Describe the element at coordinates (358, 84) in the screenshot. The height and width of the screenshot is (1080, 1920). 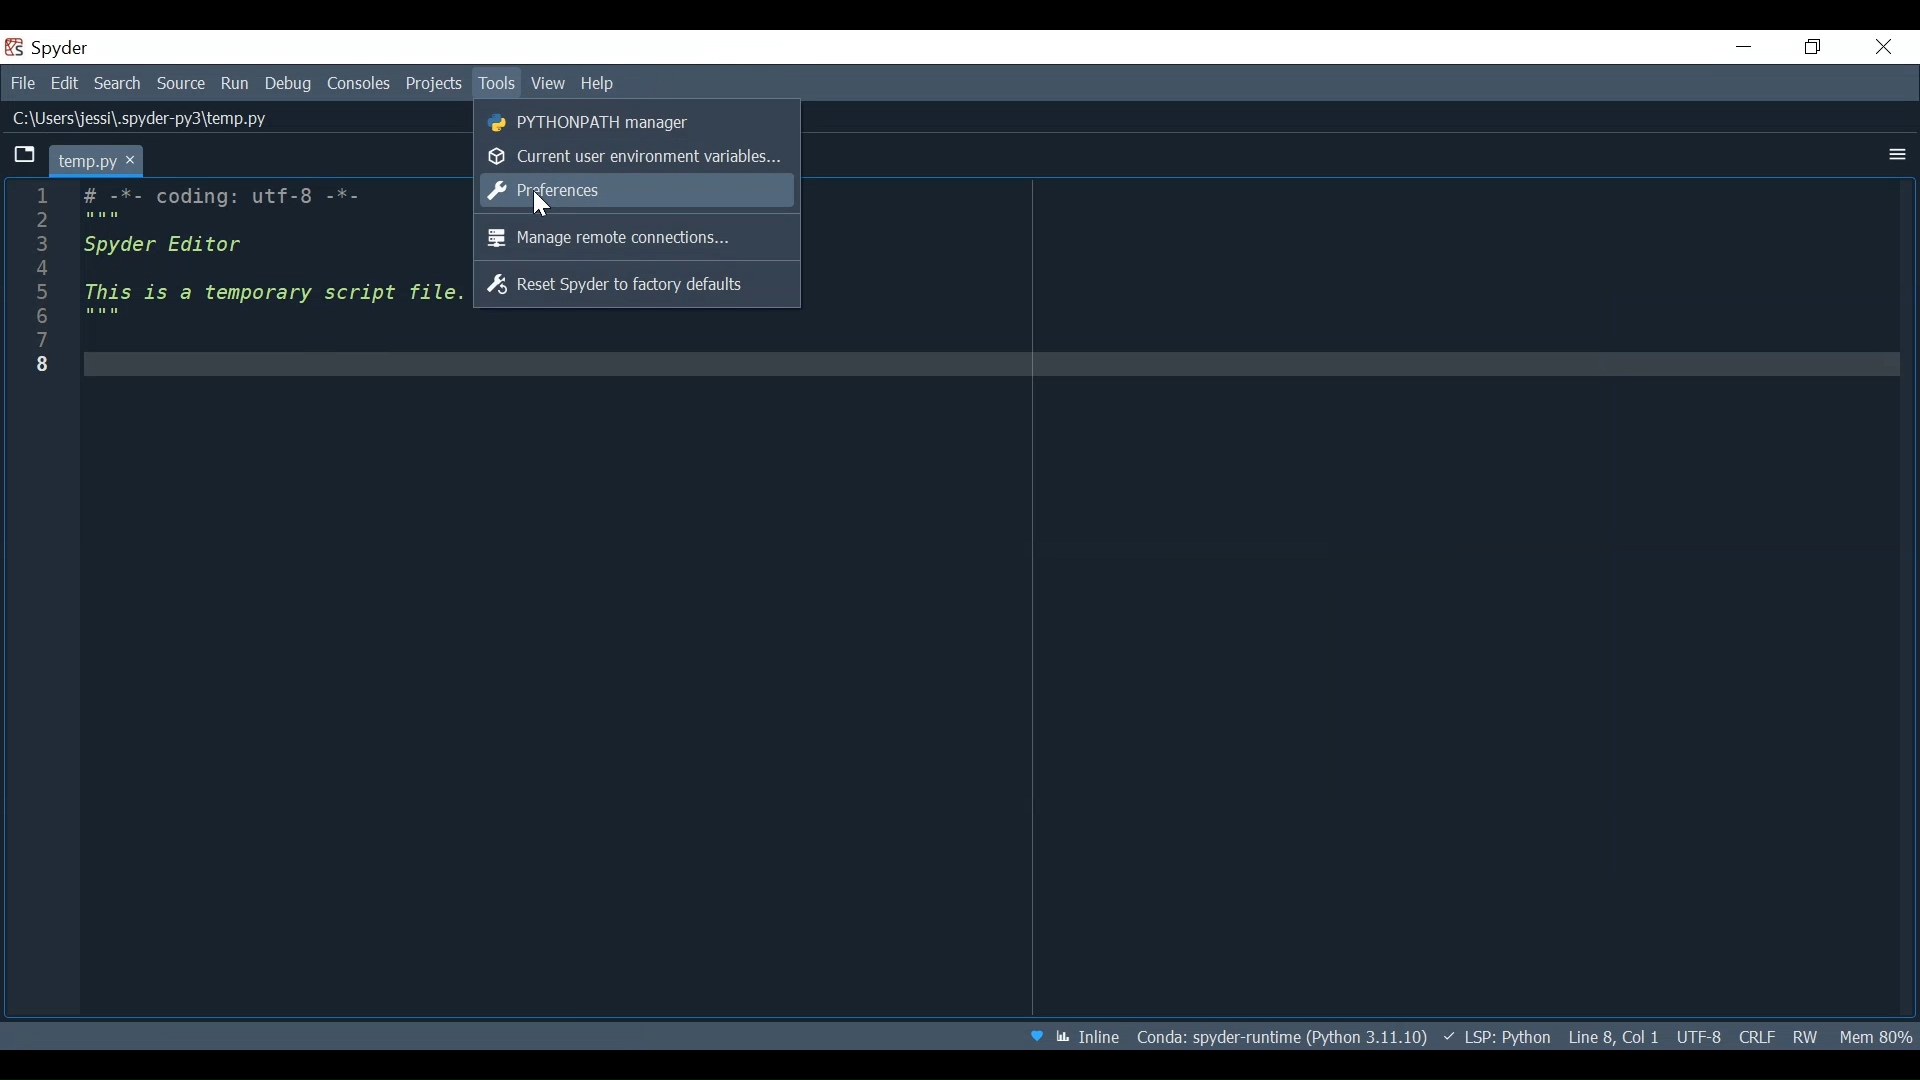
I see `Consoles` at that location.